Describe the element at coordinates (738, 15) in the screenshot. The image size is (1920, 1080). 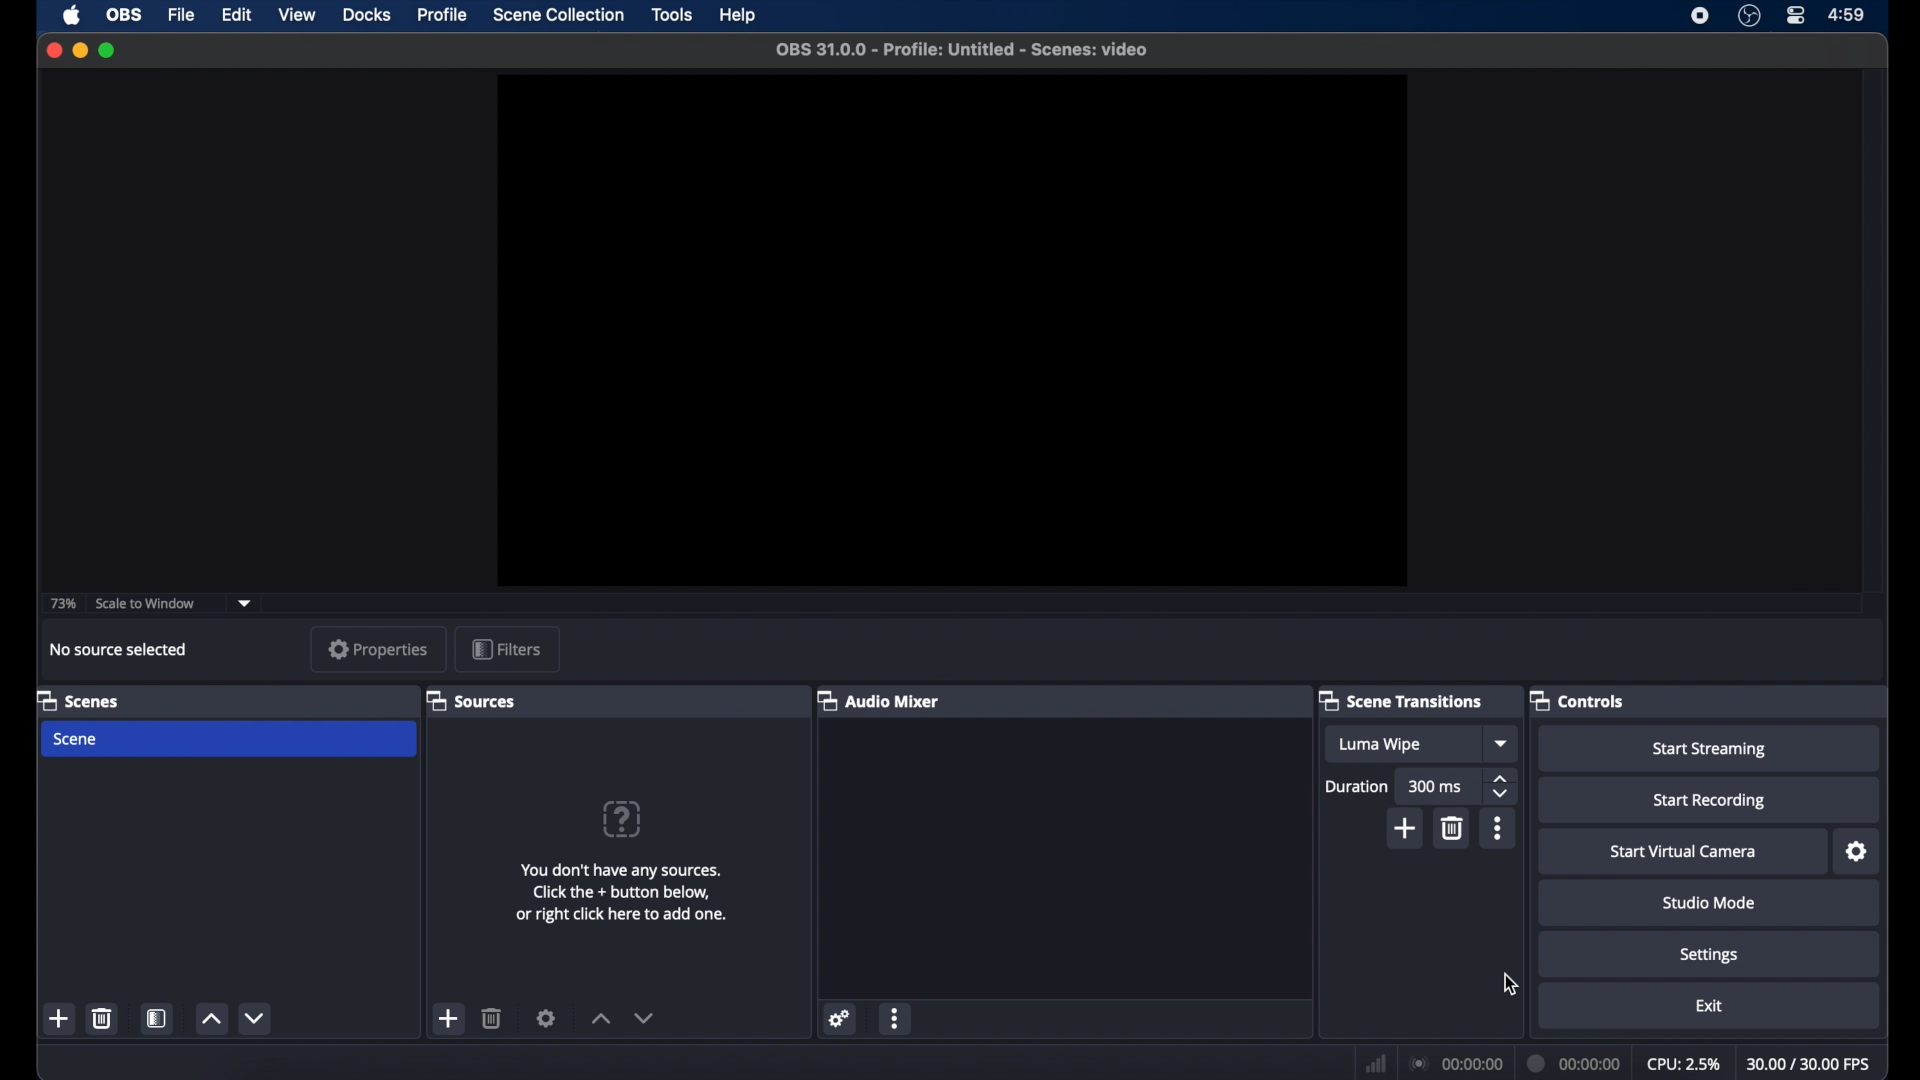
I see `help` at that location.